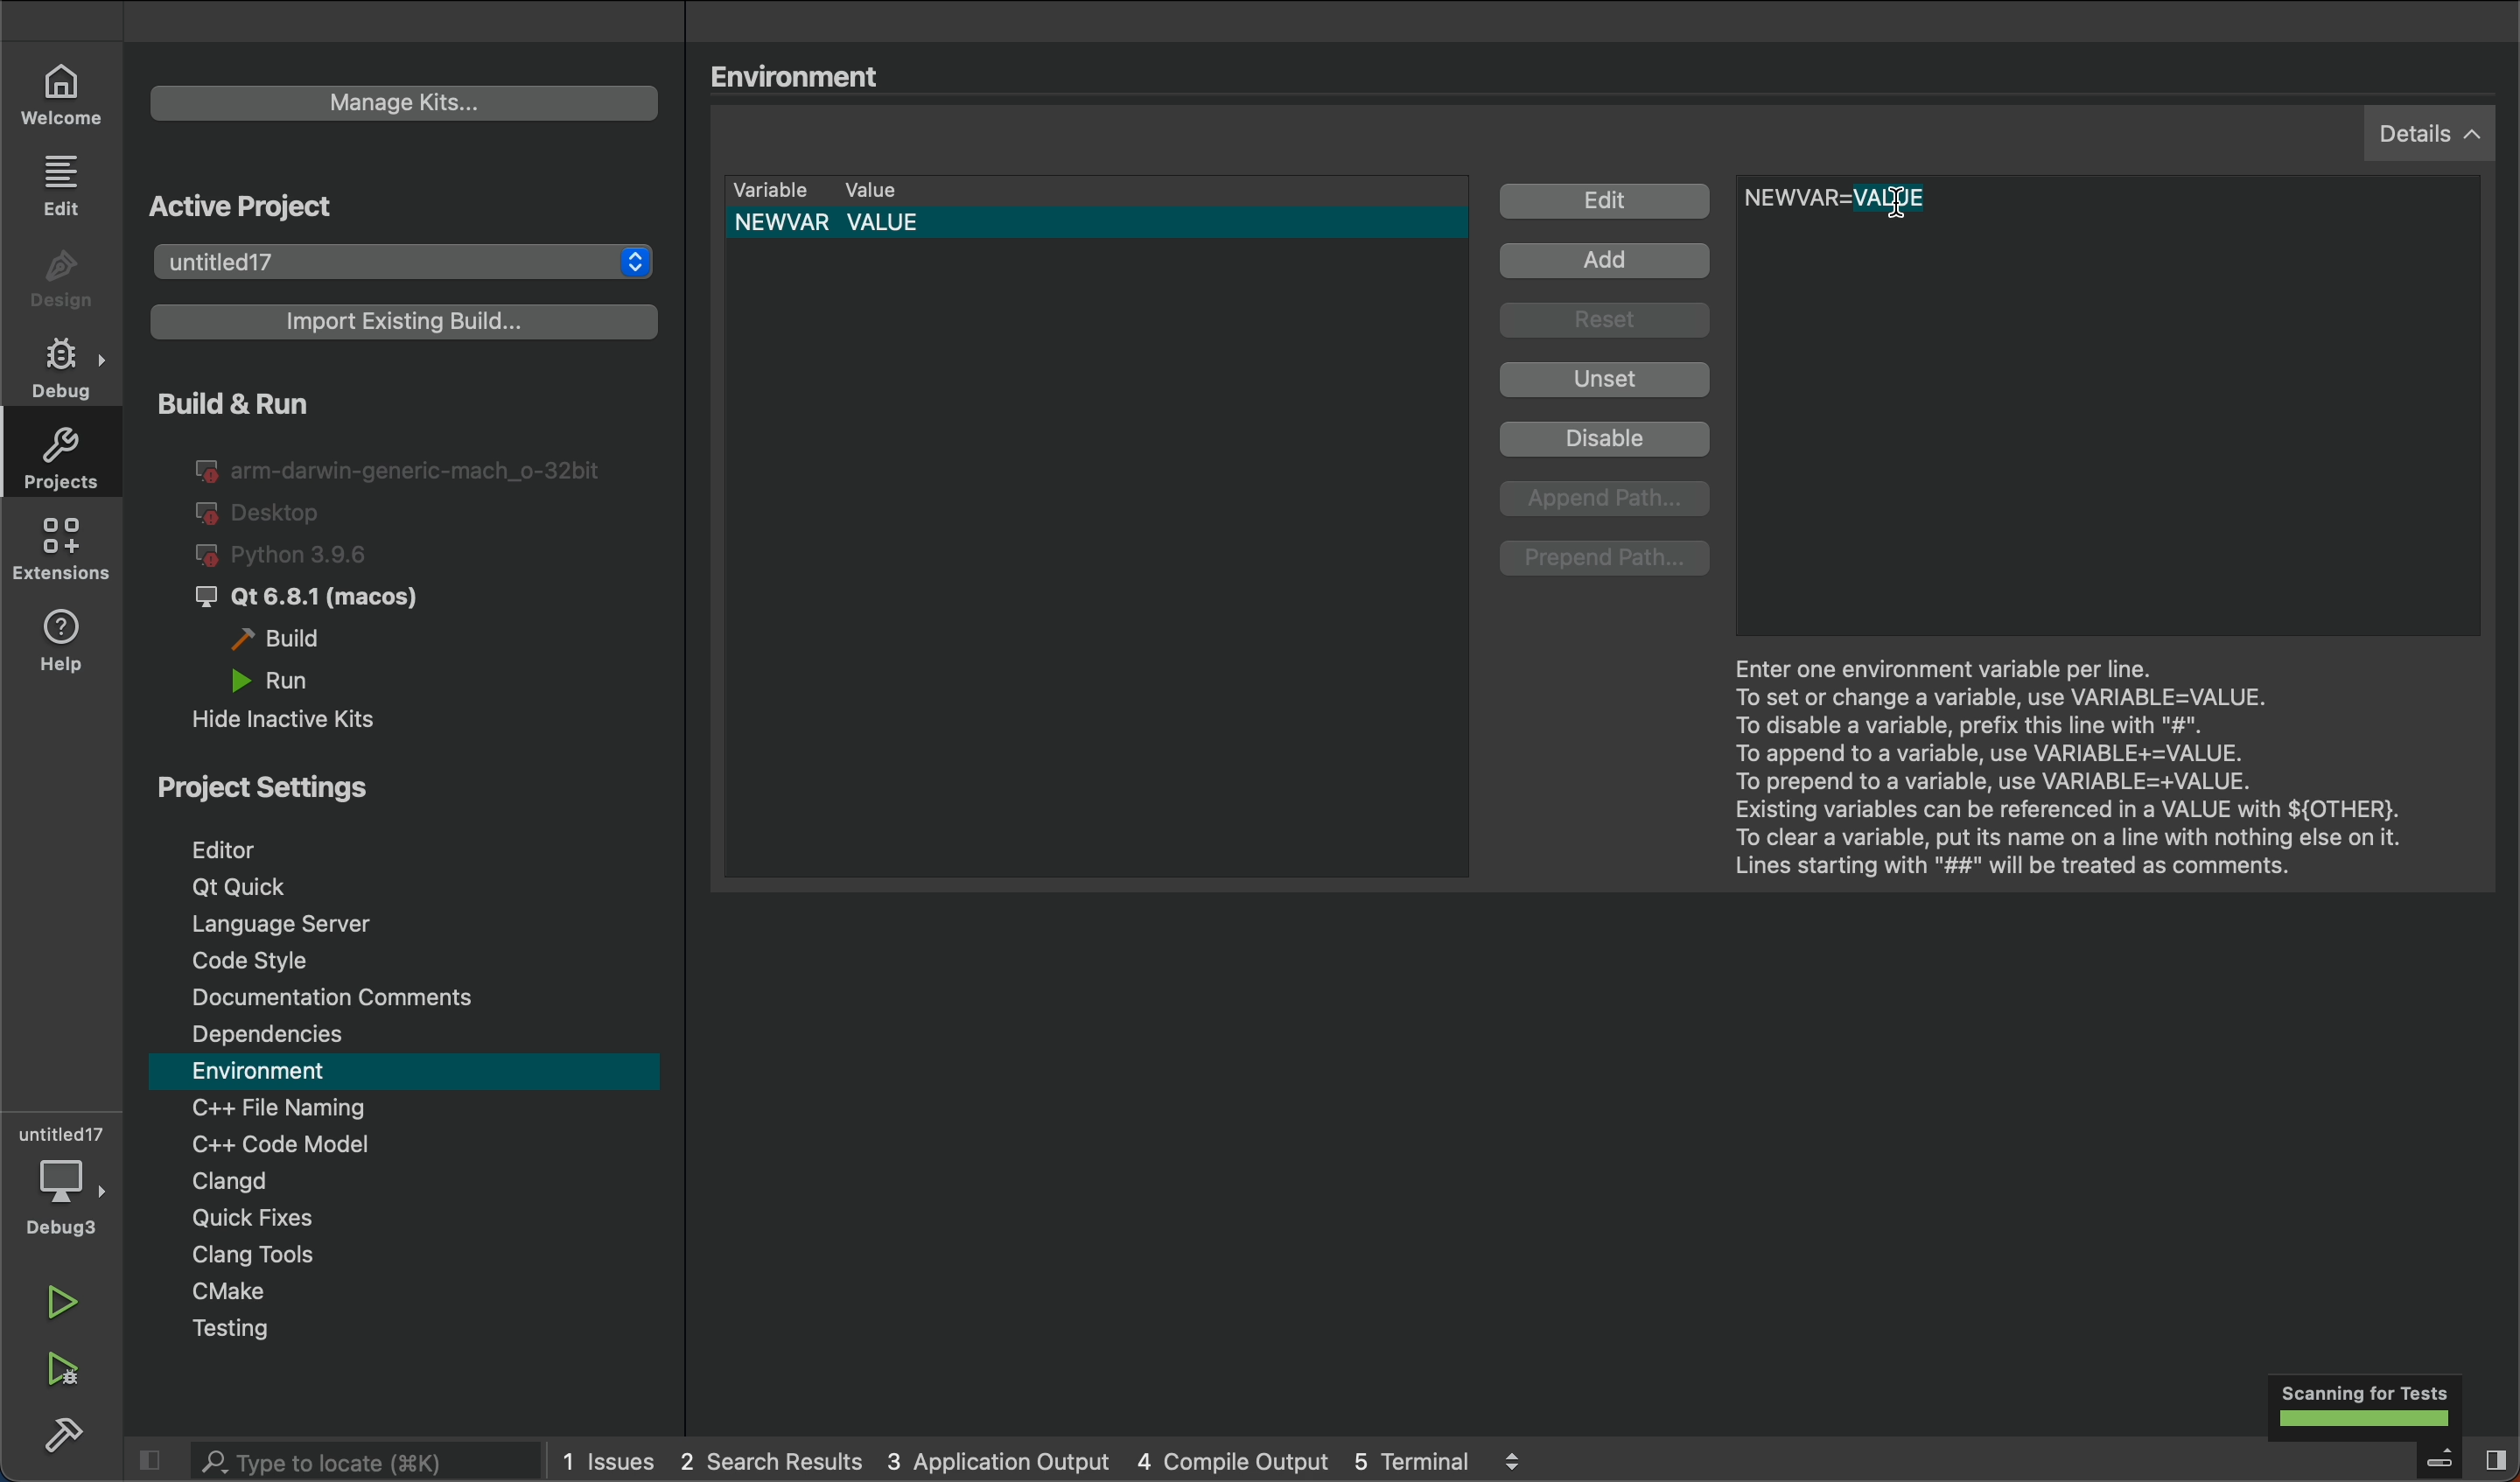 The width and height of the screenshot is (2520, 1482). I want to click on Reset, so click(1612, 323).